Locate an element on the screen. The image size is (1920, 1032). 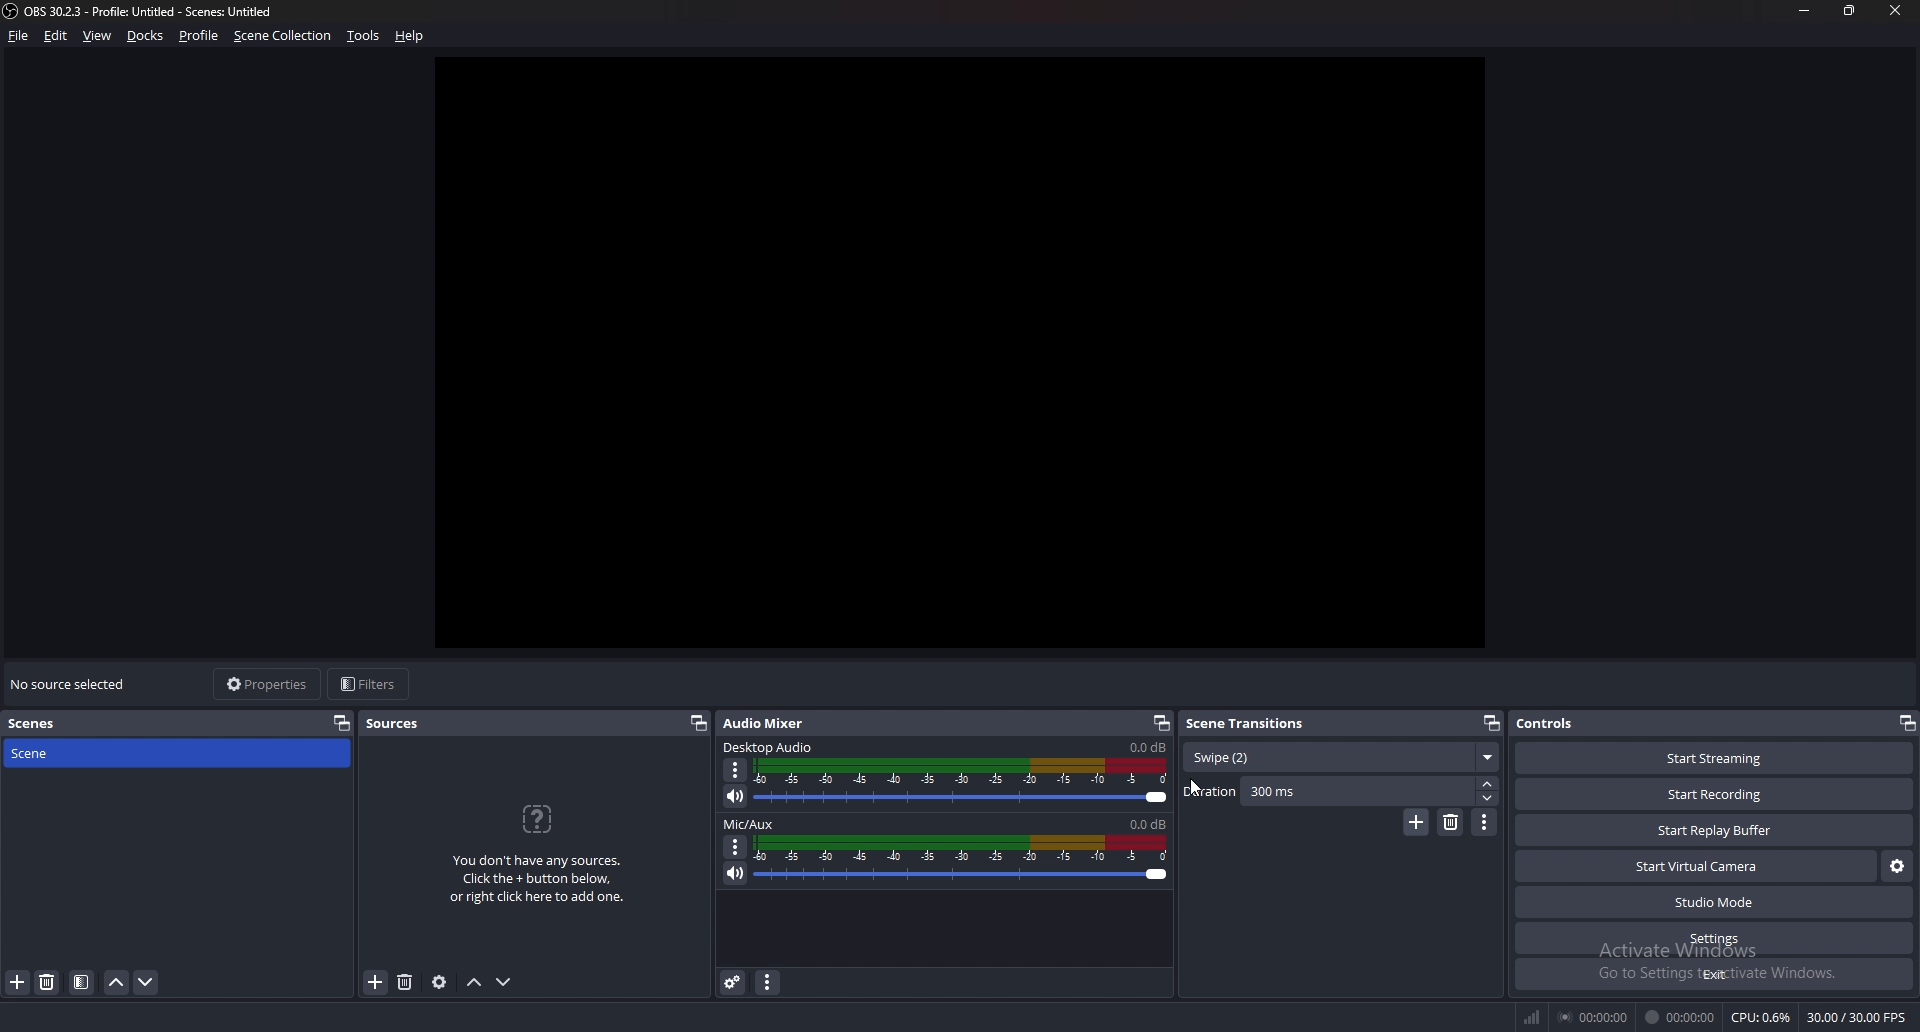
30.00 /30.00 FPS is located at coordinates (1857, 1017).